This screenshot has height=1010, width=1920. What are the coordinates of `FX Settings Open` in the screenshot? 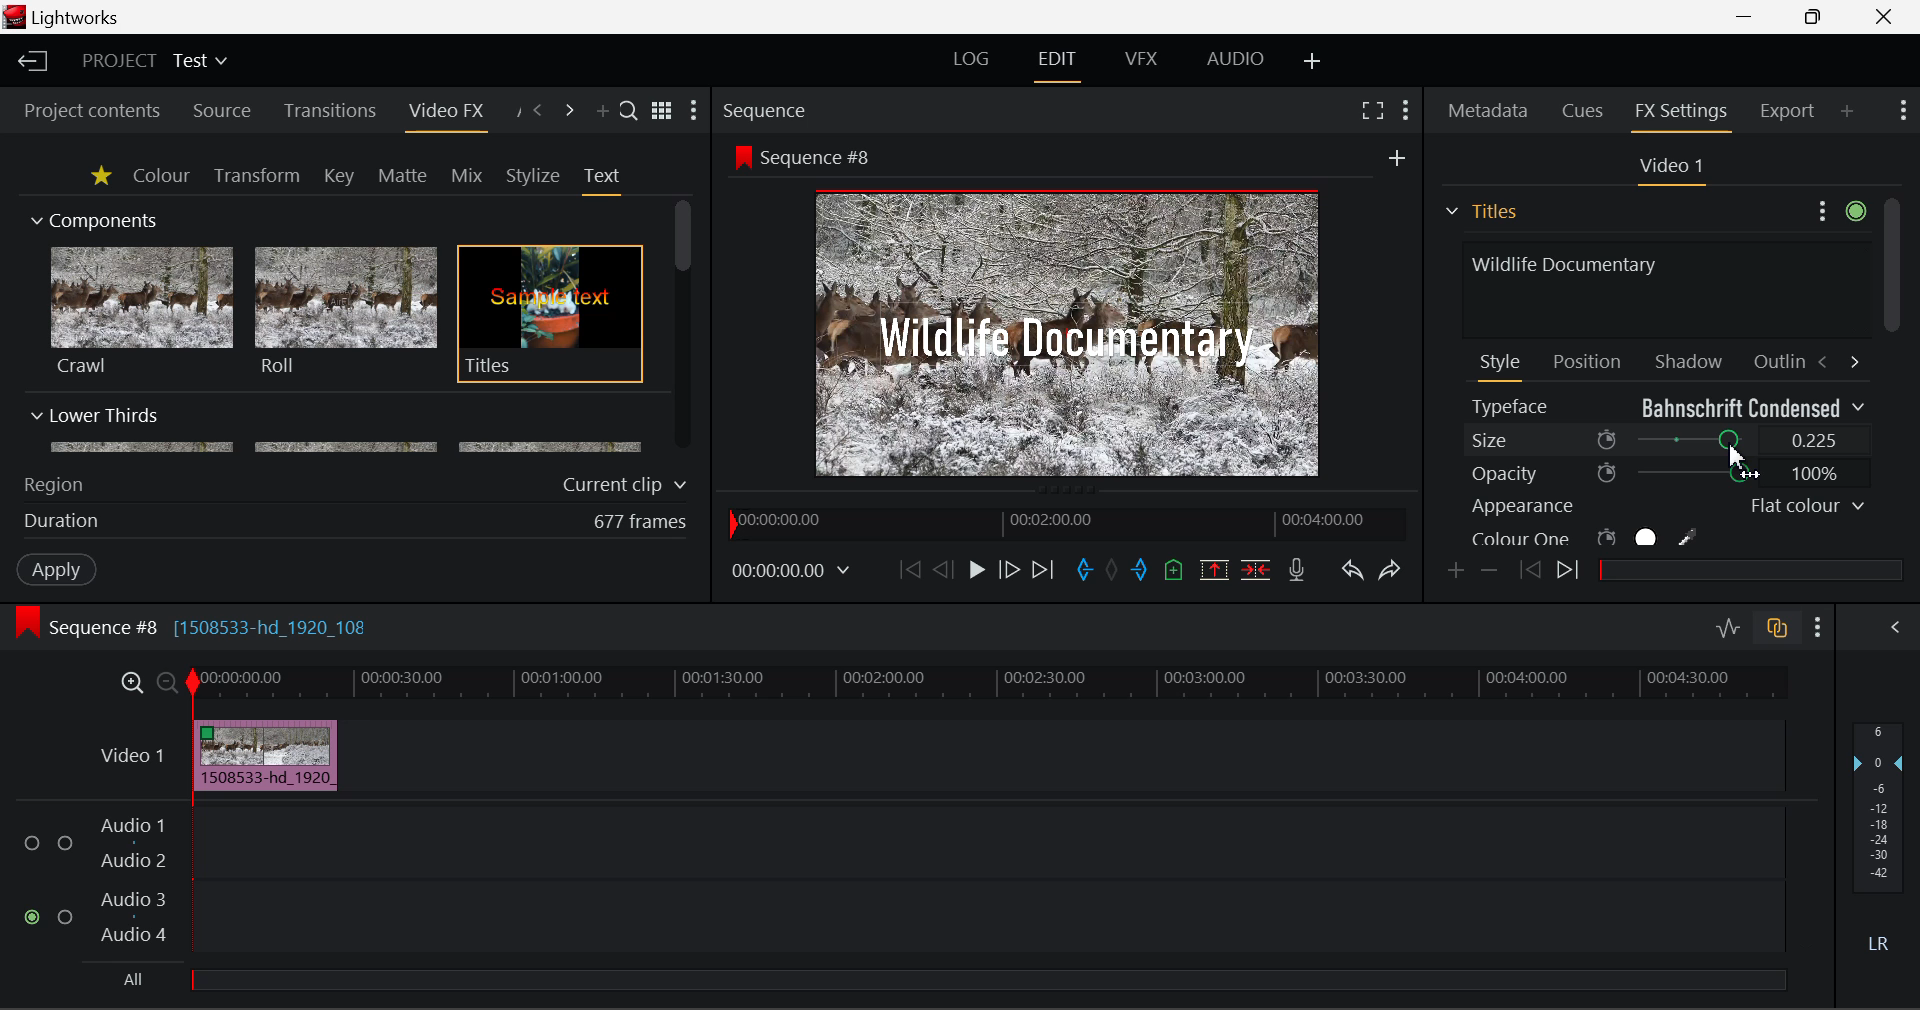 It's located at (1684, 114).